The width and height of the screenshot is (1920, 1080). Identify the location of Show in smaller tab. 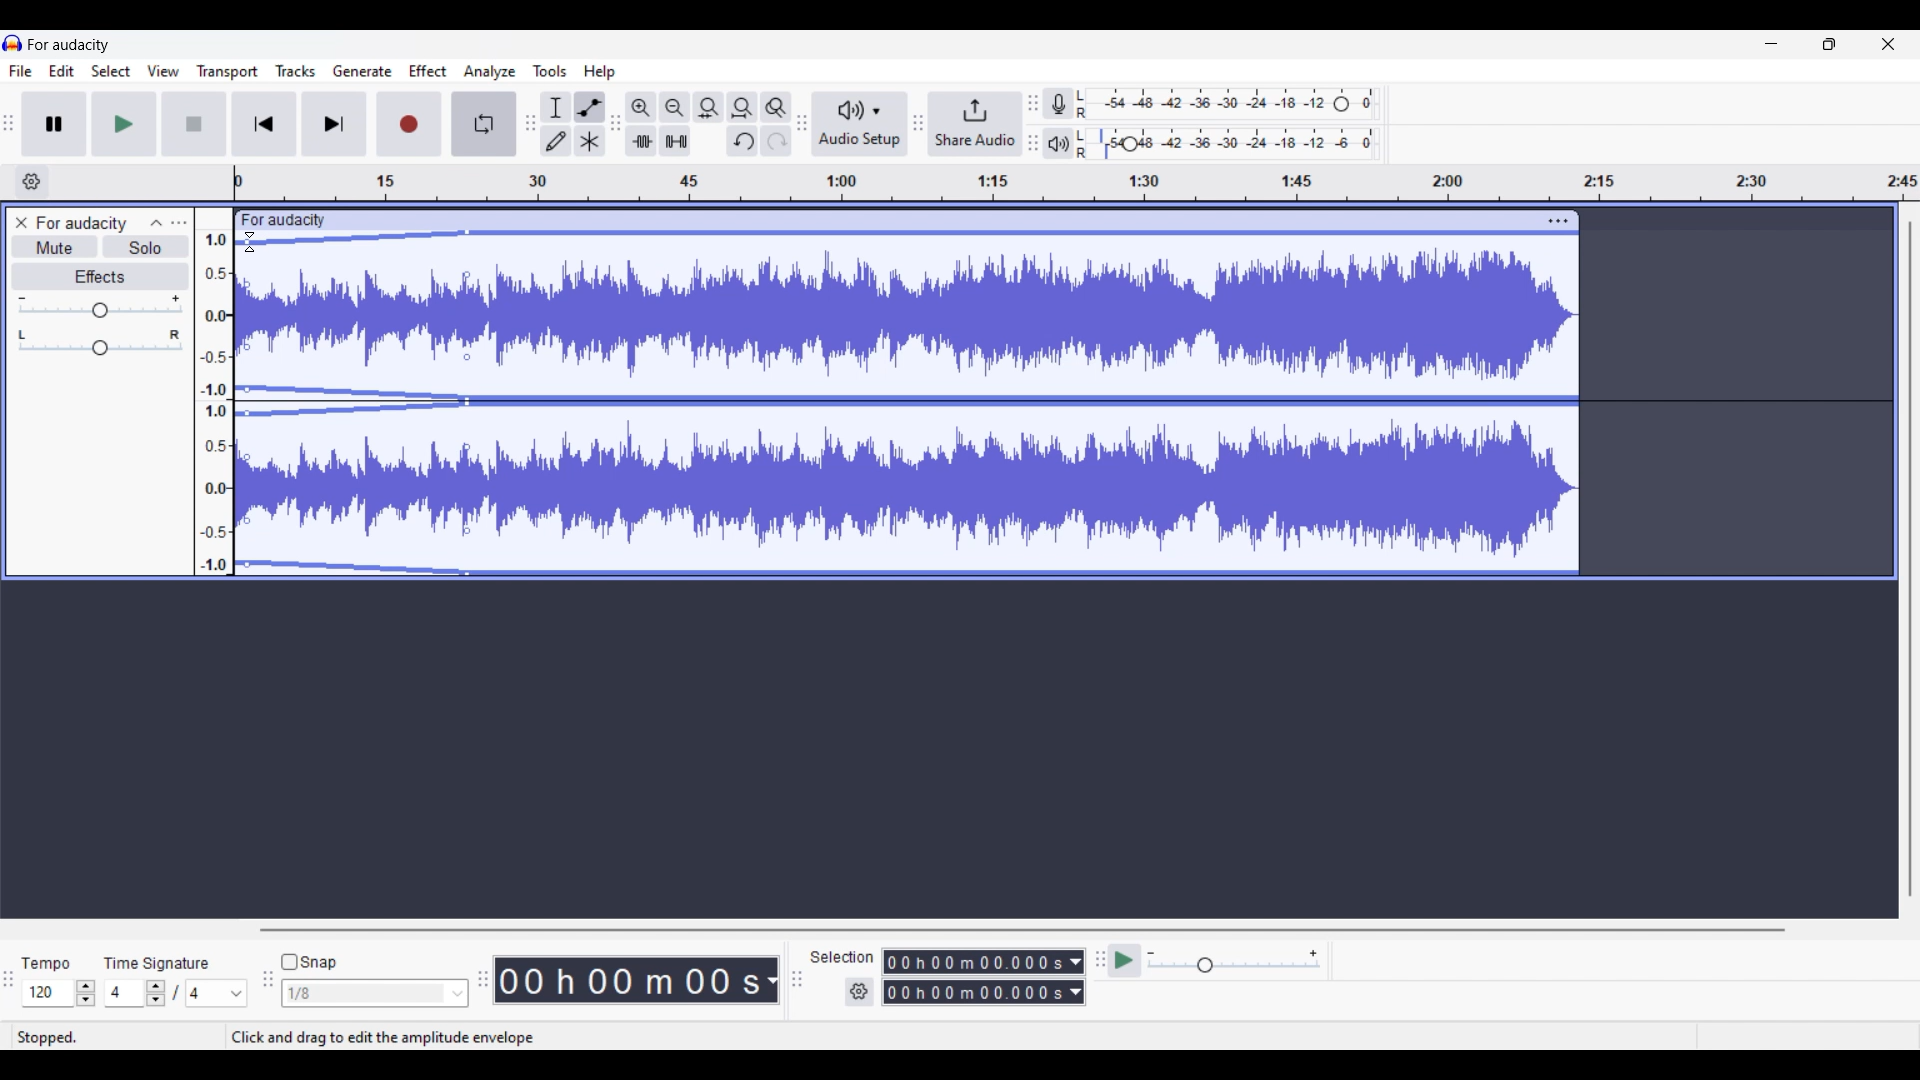
(1830, 44).